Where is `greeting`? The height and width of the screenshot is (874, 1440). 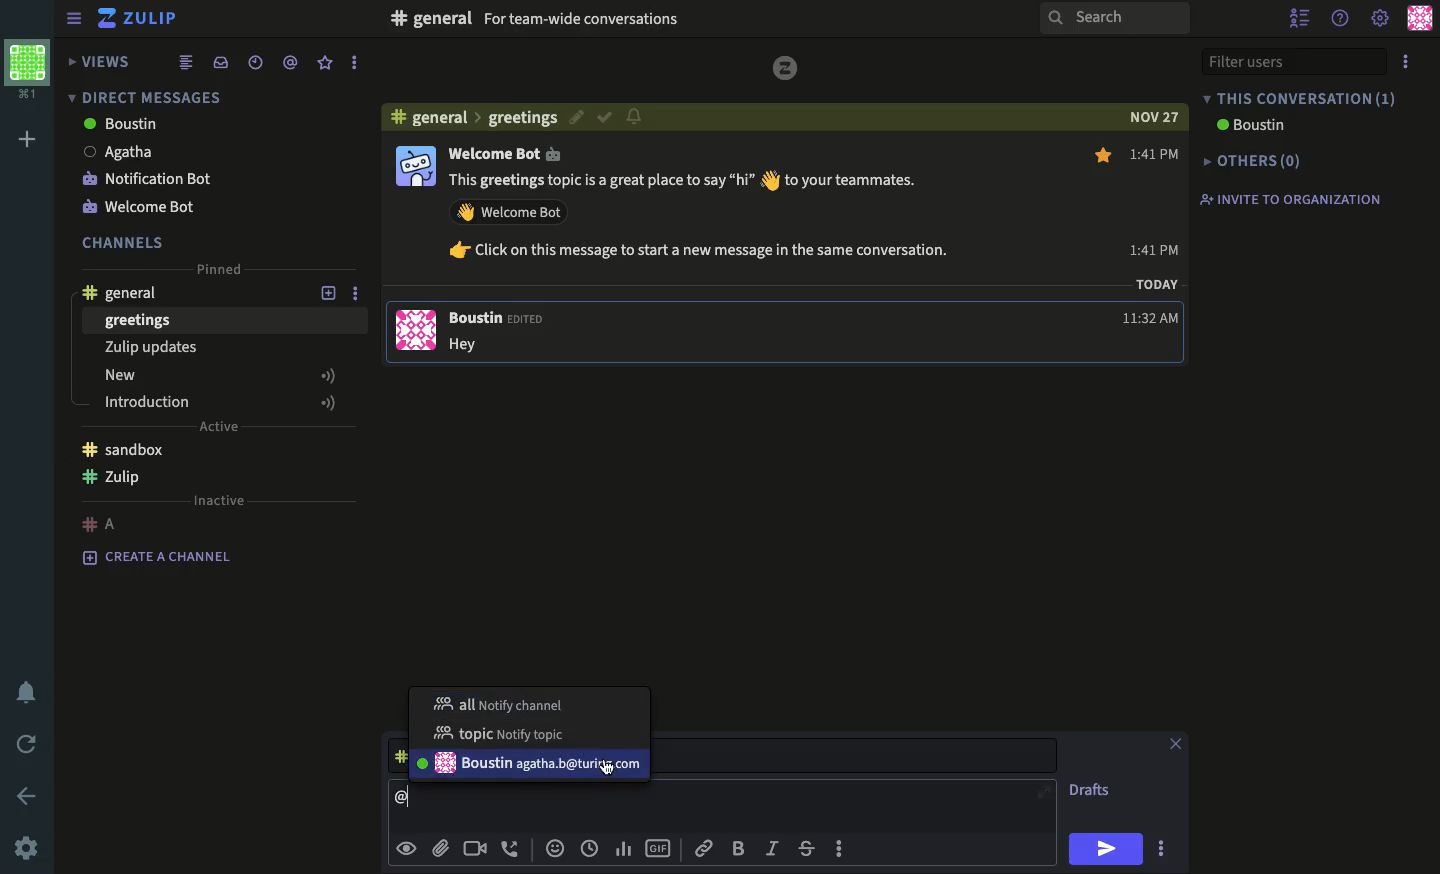 greeting is located at coordinates (523, 119).